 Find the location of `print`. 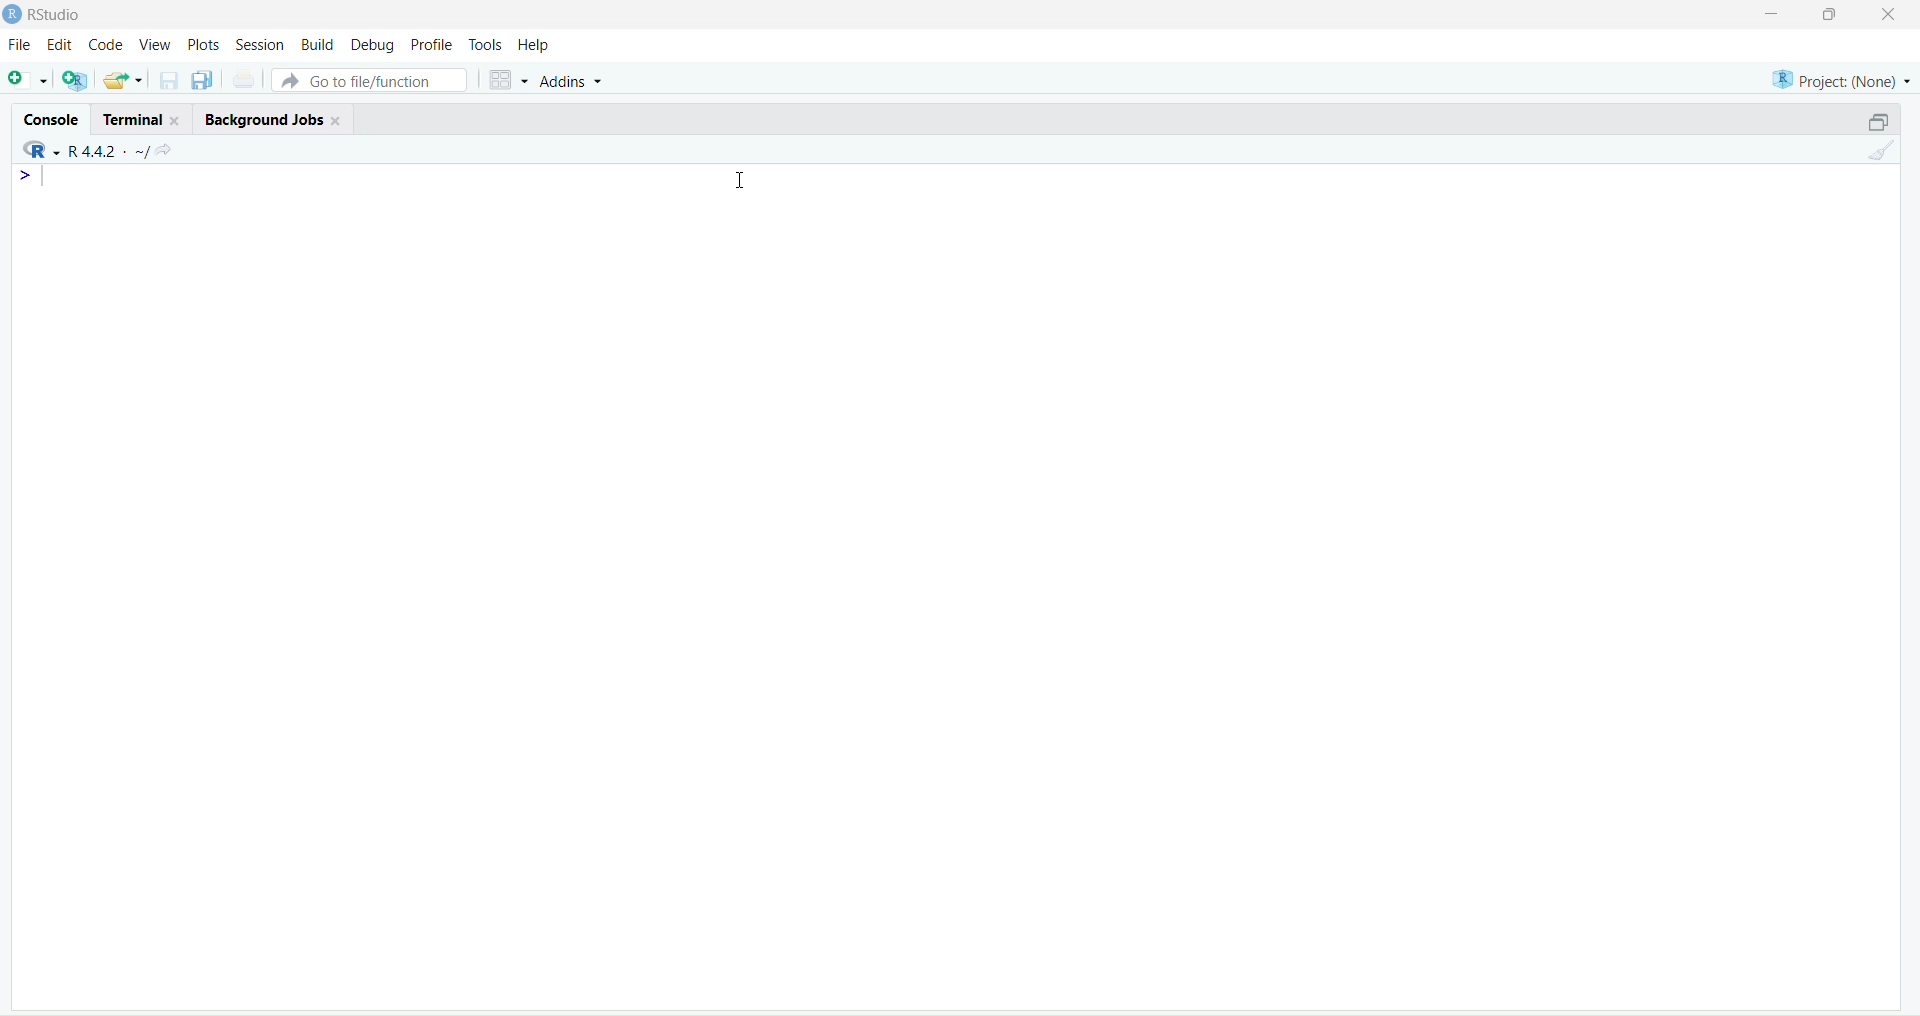

print is located at coordinates (243, 78).